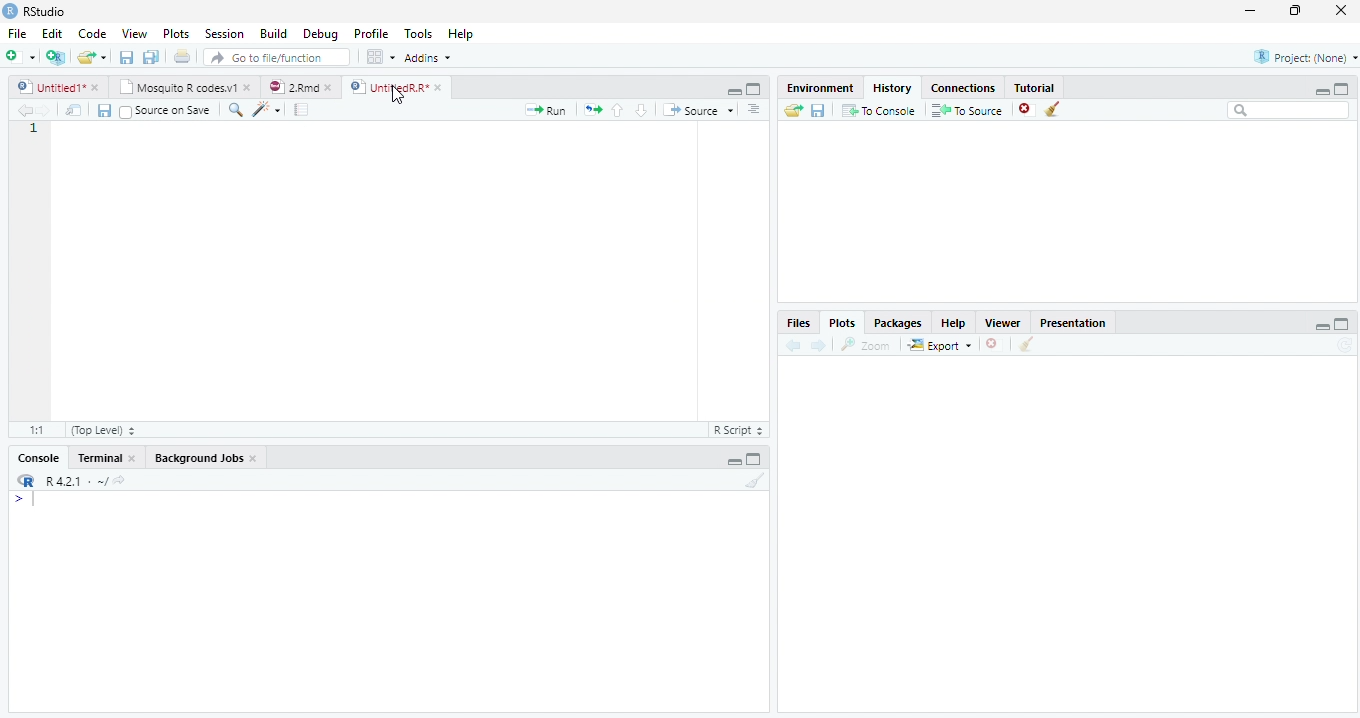 The image size is (1360, 718). I want to click on Zoom, so click(867, 347).